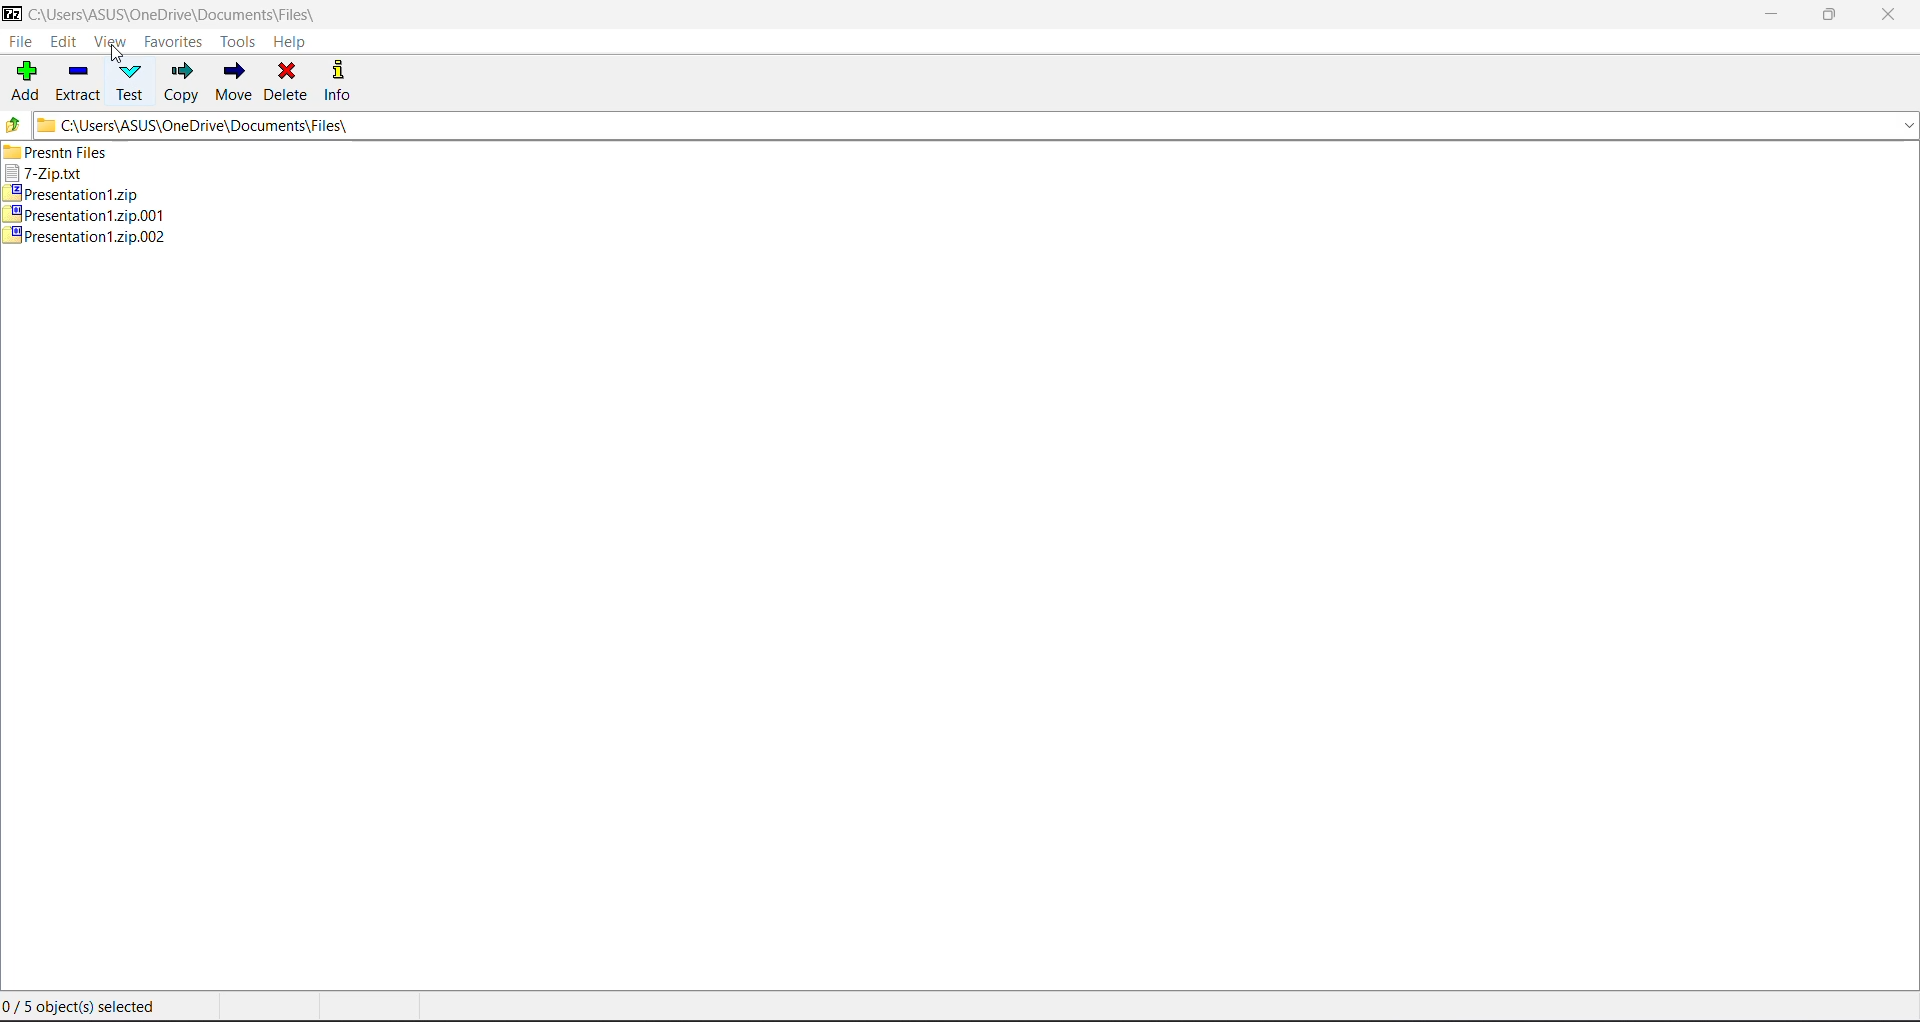  I want to click on Current Folder Location Path, so click(958, 124).